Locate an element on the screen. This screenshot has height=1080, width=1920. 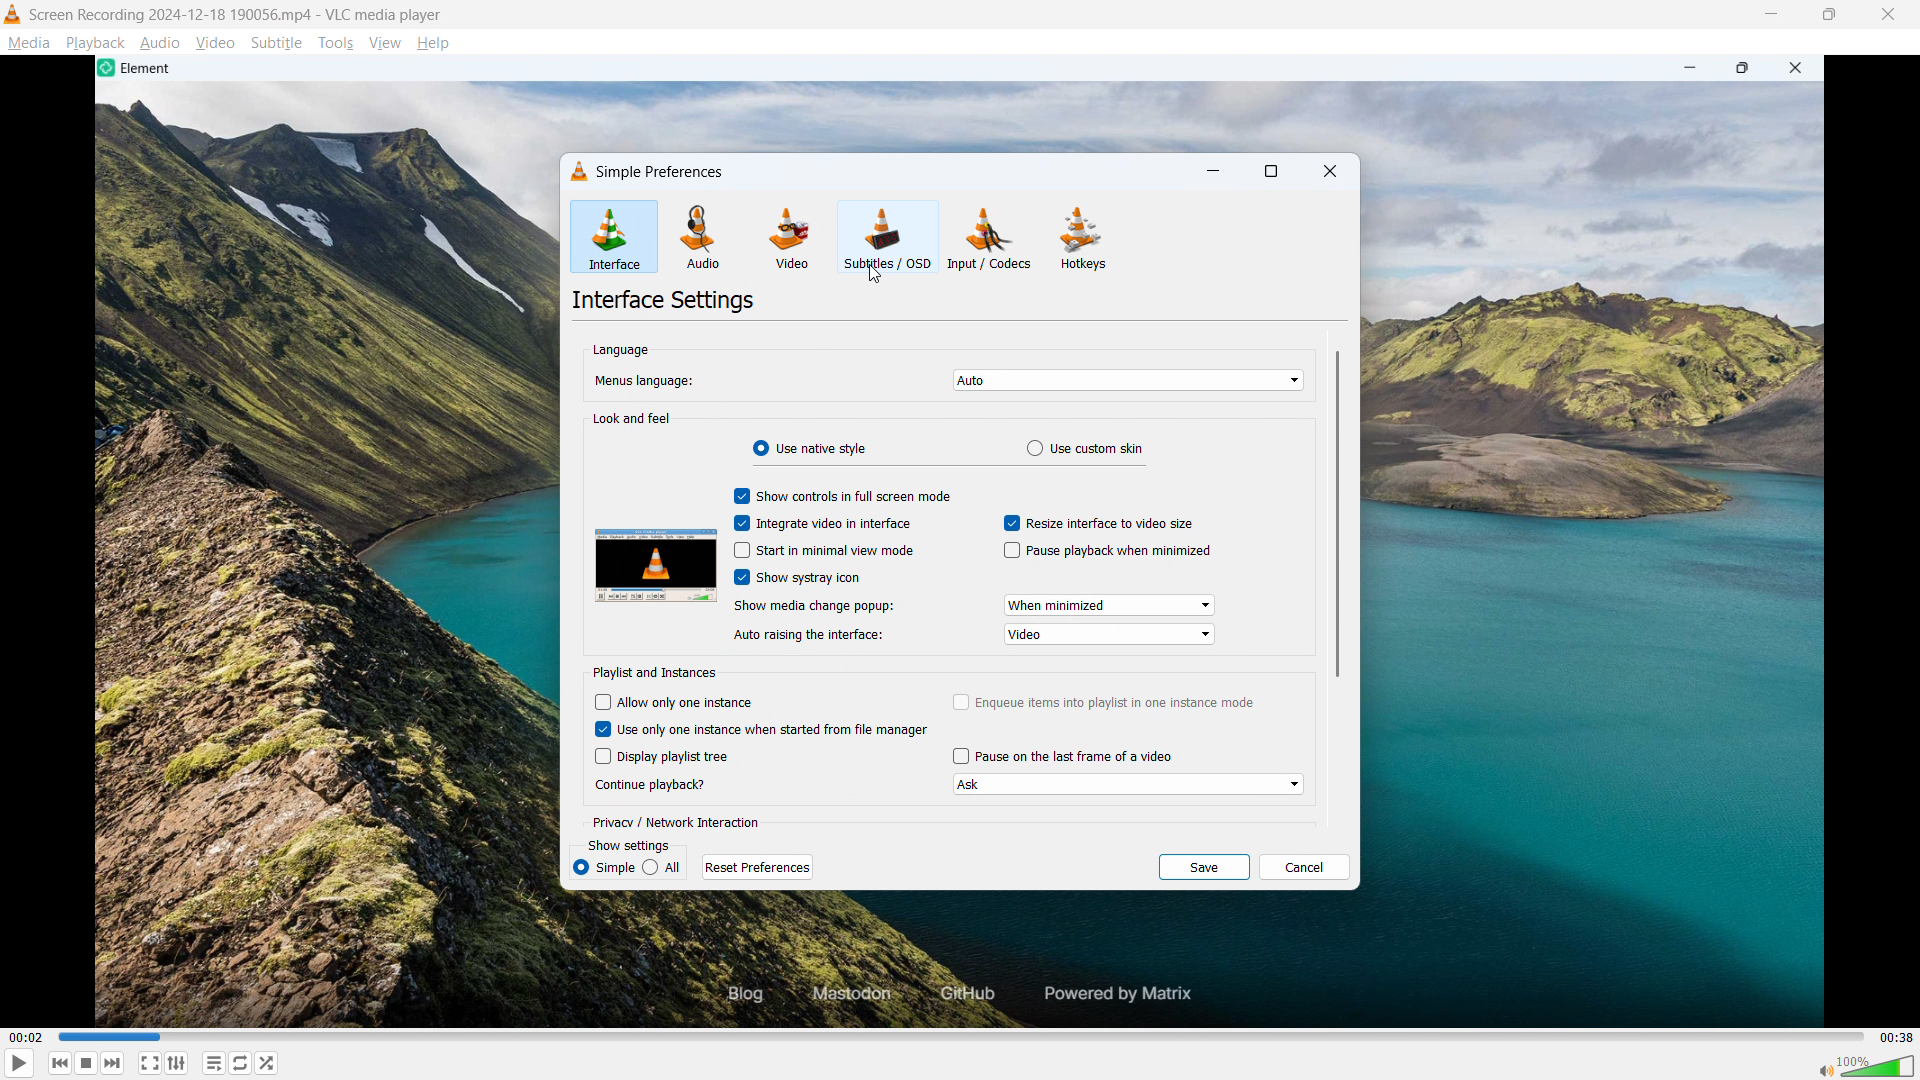
Subtitles are OSD  is located at coordinates (889, 236).